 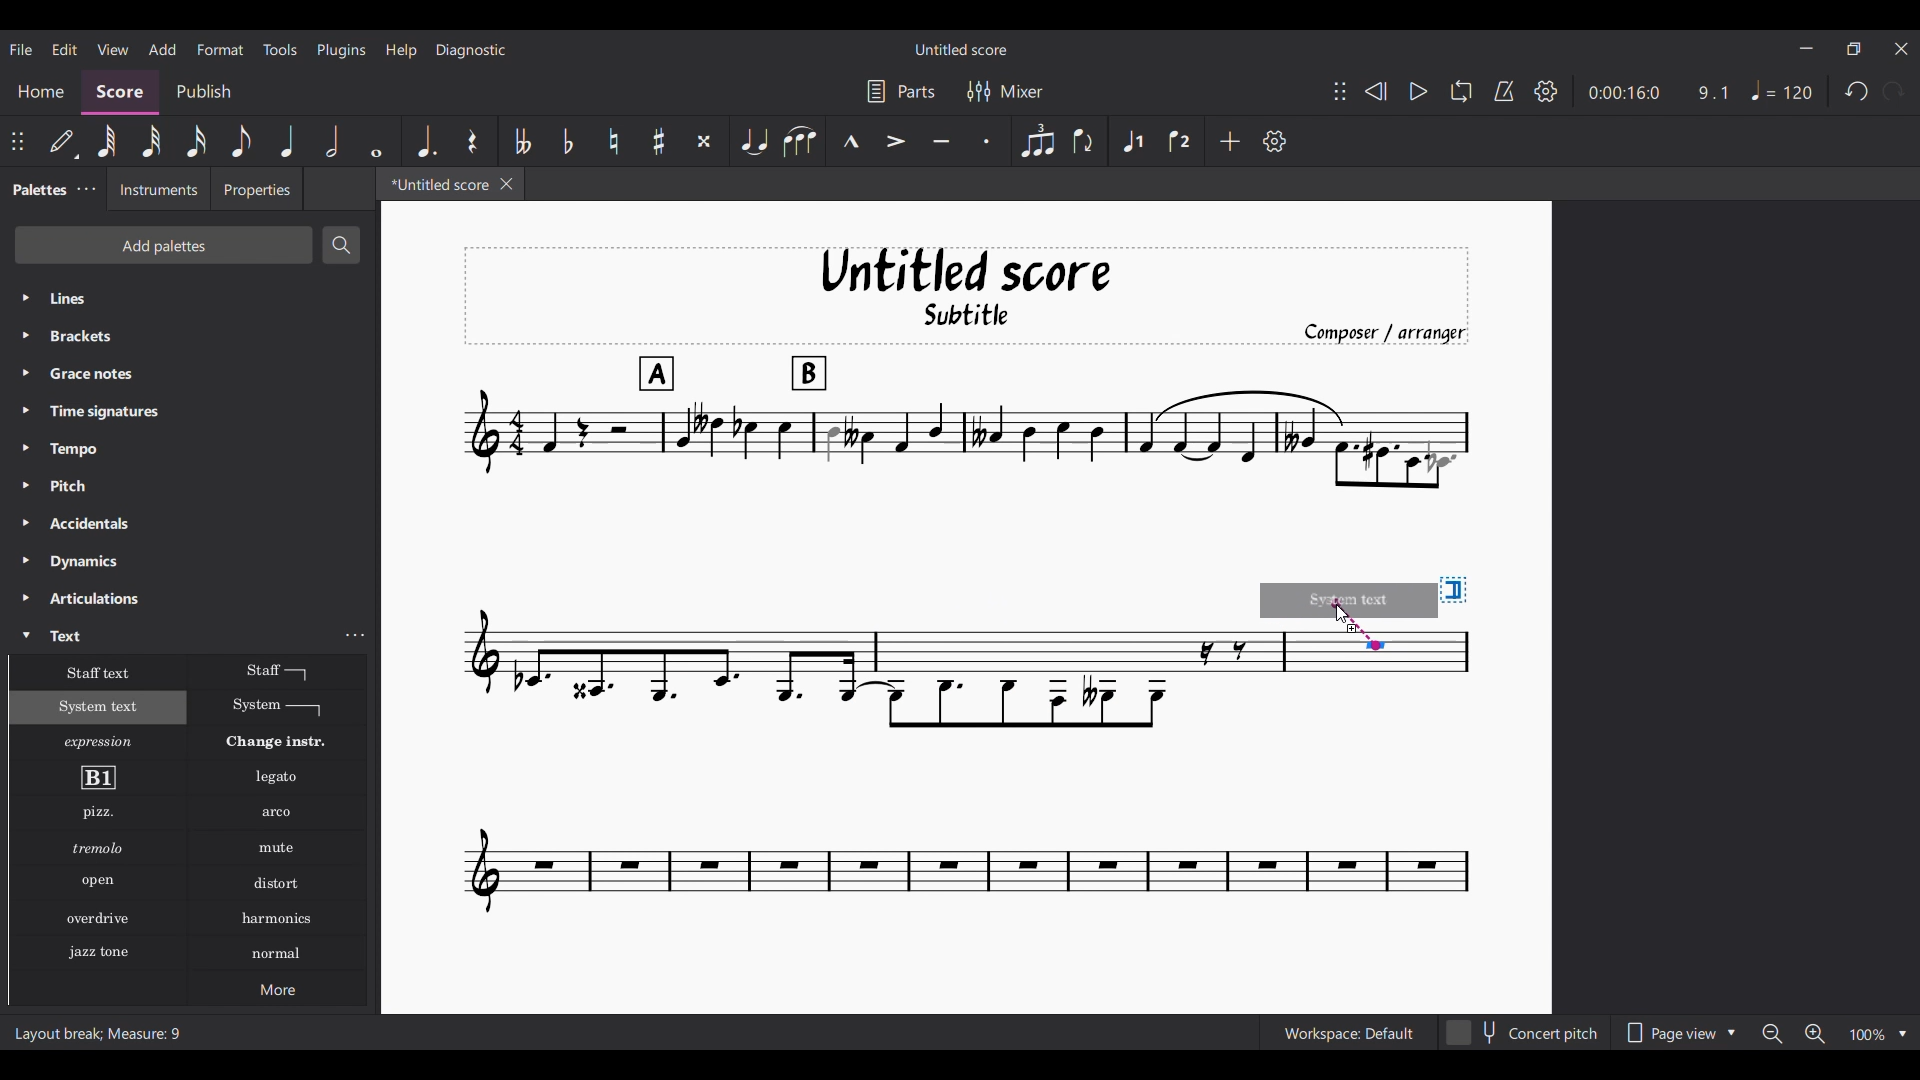 What do you see at coordinates (753, 140) in the screenshot?
I see `Tie` at bounding box center [753, 140].